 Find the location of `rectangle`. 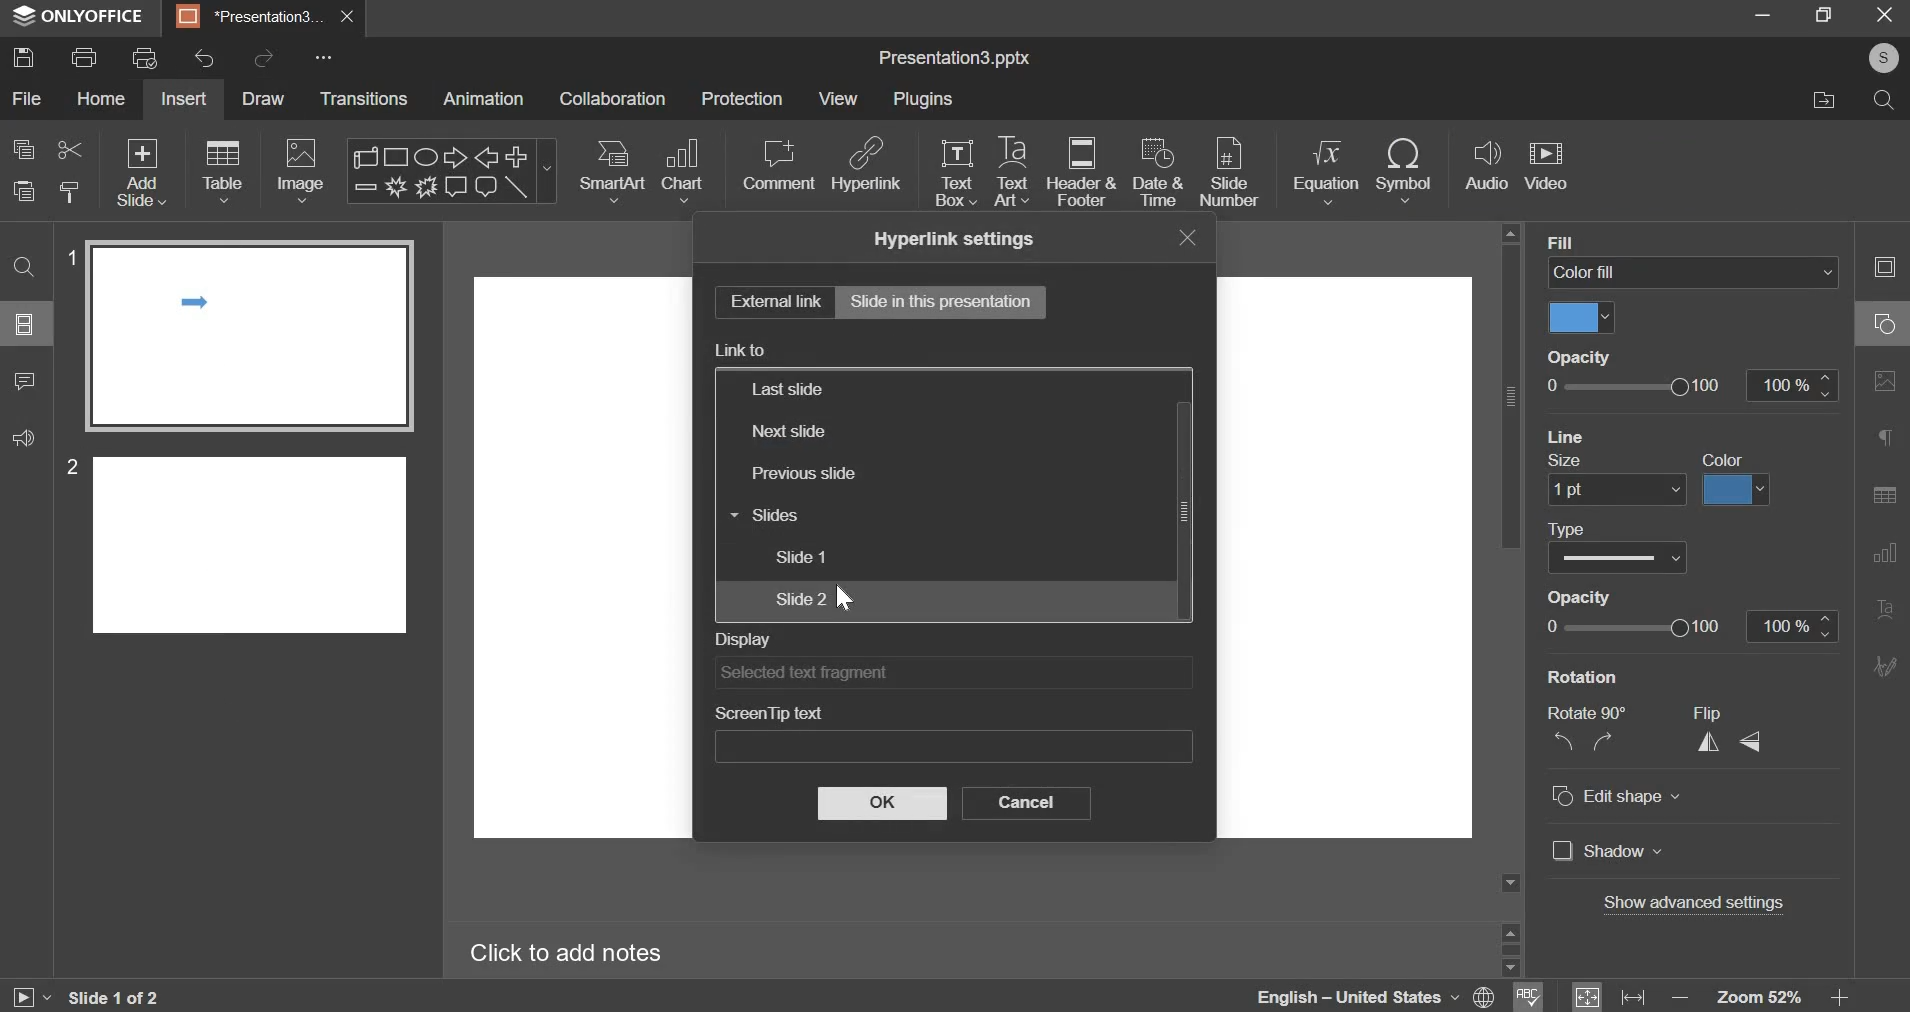

rectangle is located at coordinates (398, 156).